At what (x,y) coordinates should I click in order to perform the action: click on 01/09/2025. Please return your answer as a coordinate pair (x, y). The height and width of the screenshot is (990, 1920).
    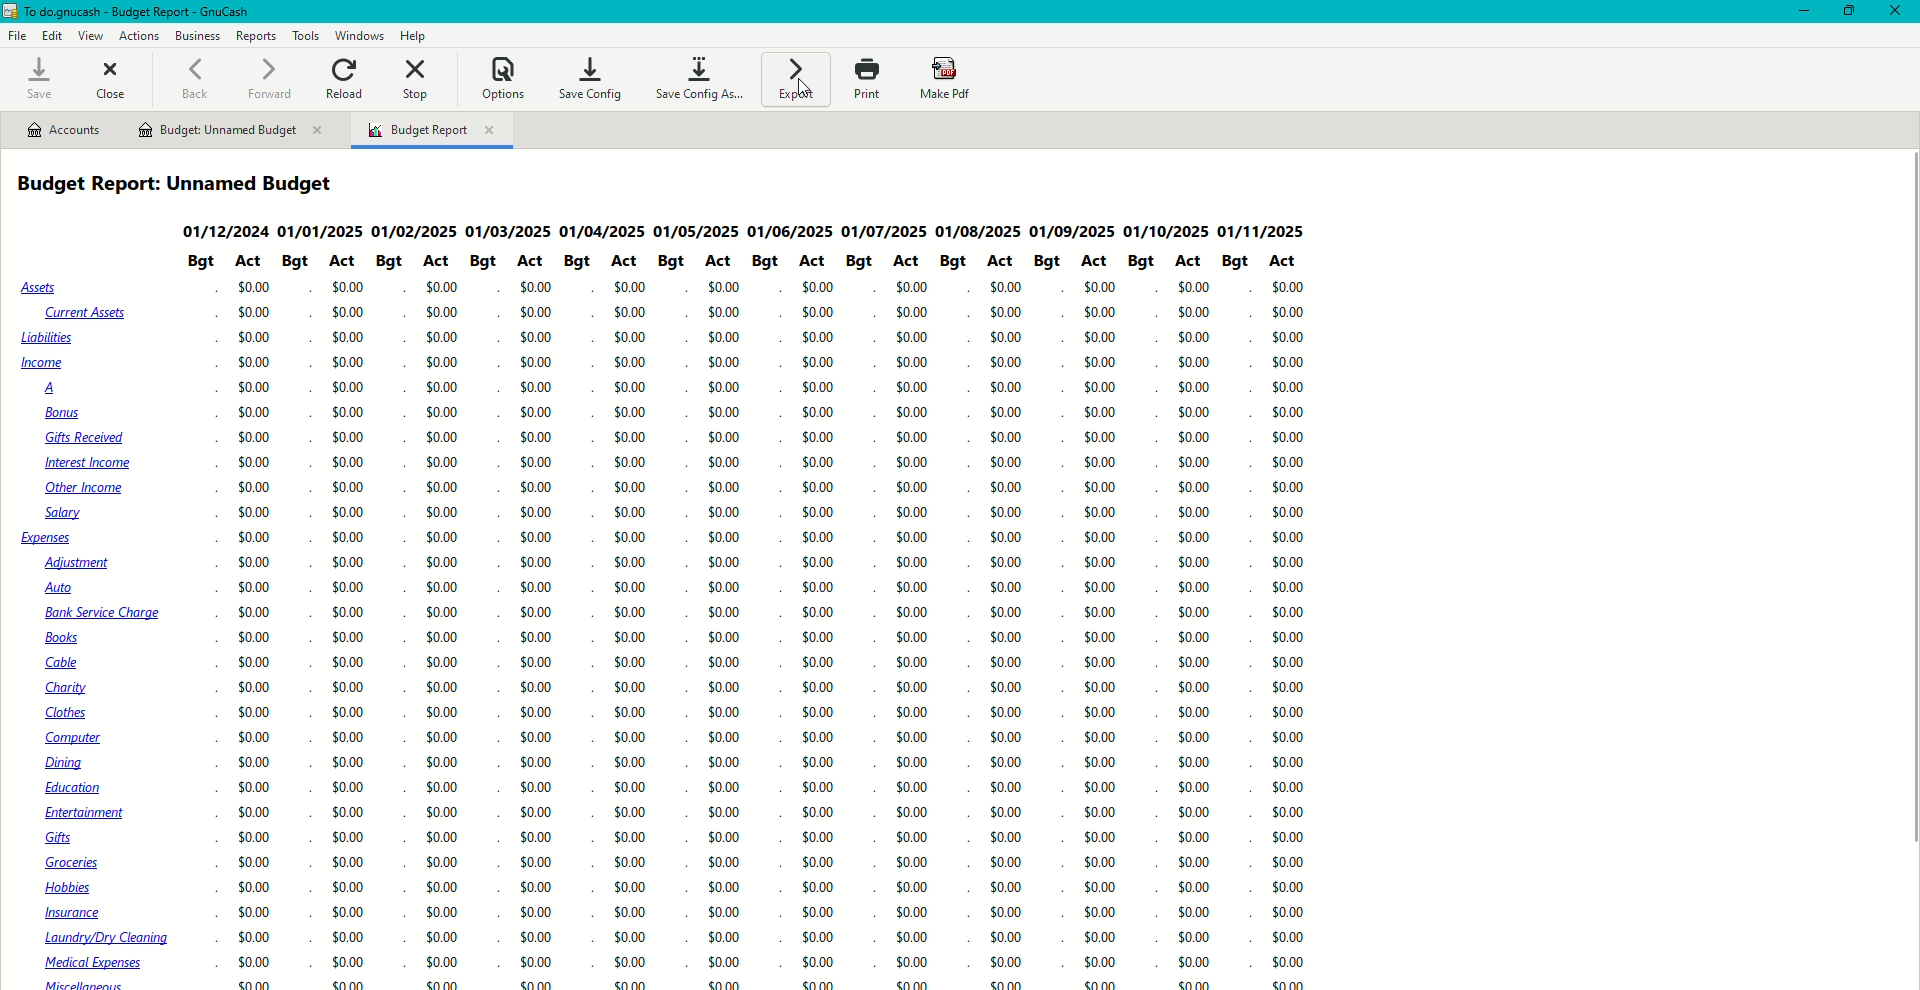
    Looking at the image, I should click on (1071, 231).